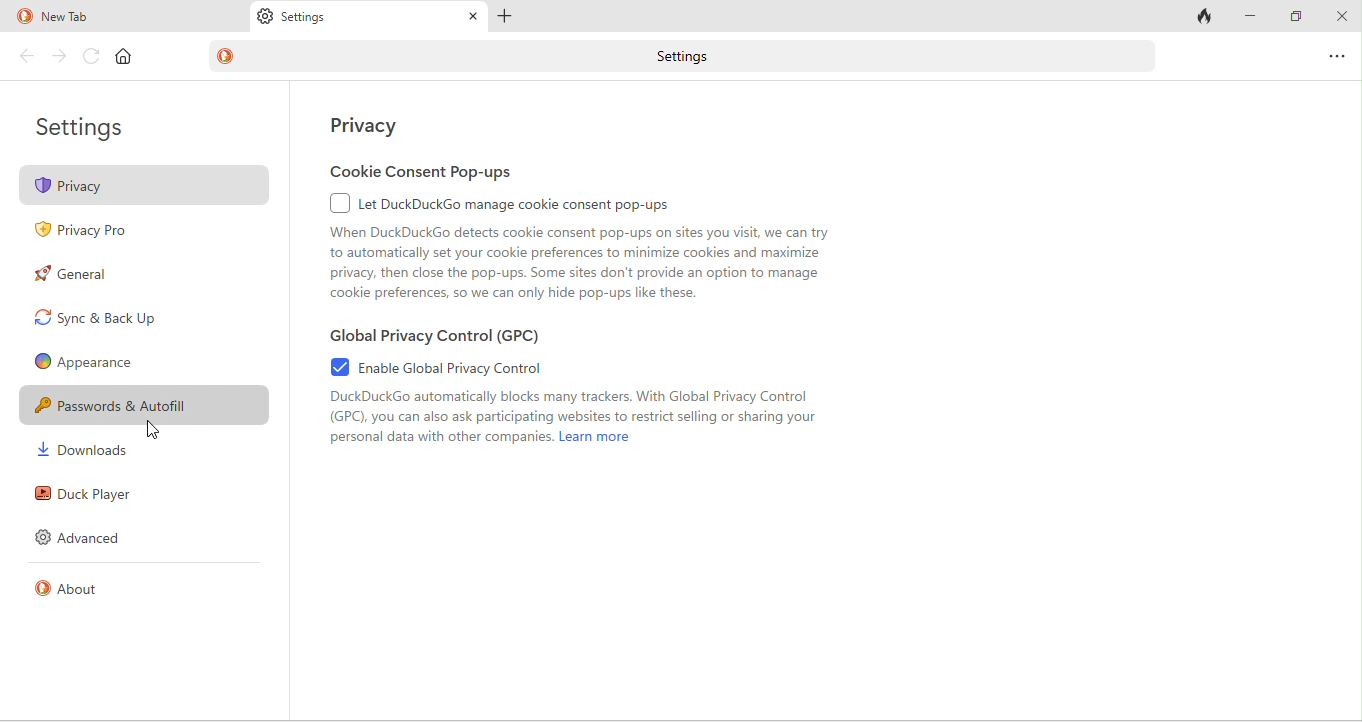 The height and width of the screenshot is (722, 1362). Describe the element at coordinates (310, 20) in the screenshot. I see `settings` at that location.